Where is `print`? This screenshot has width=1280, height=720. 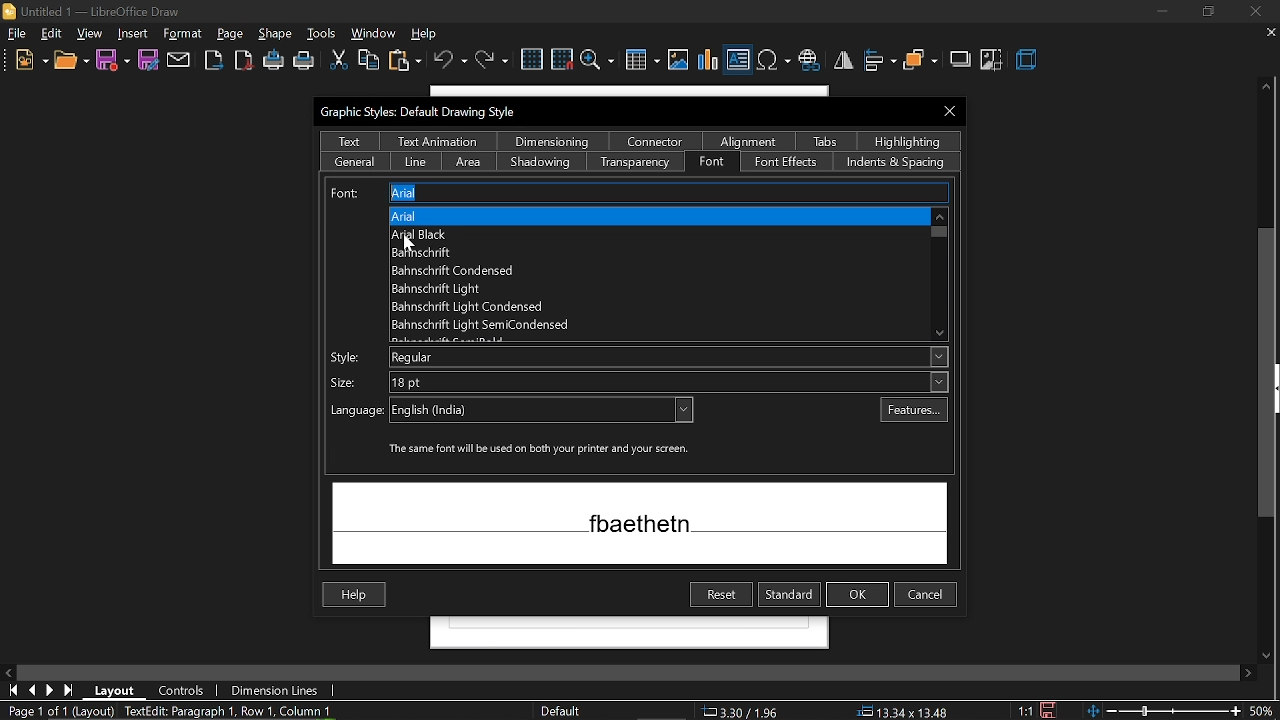
print is located at coordinates (304, 63).